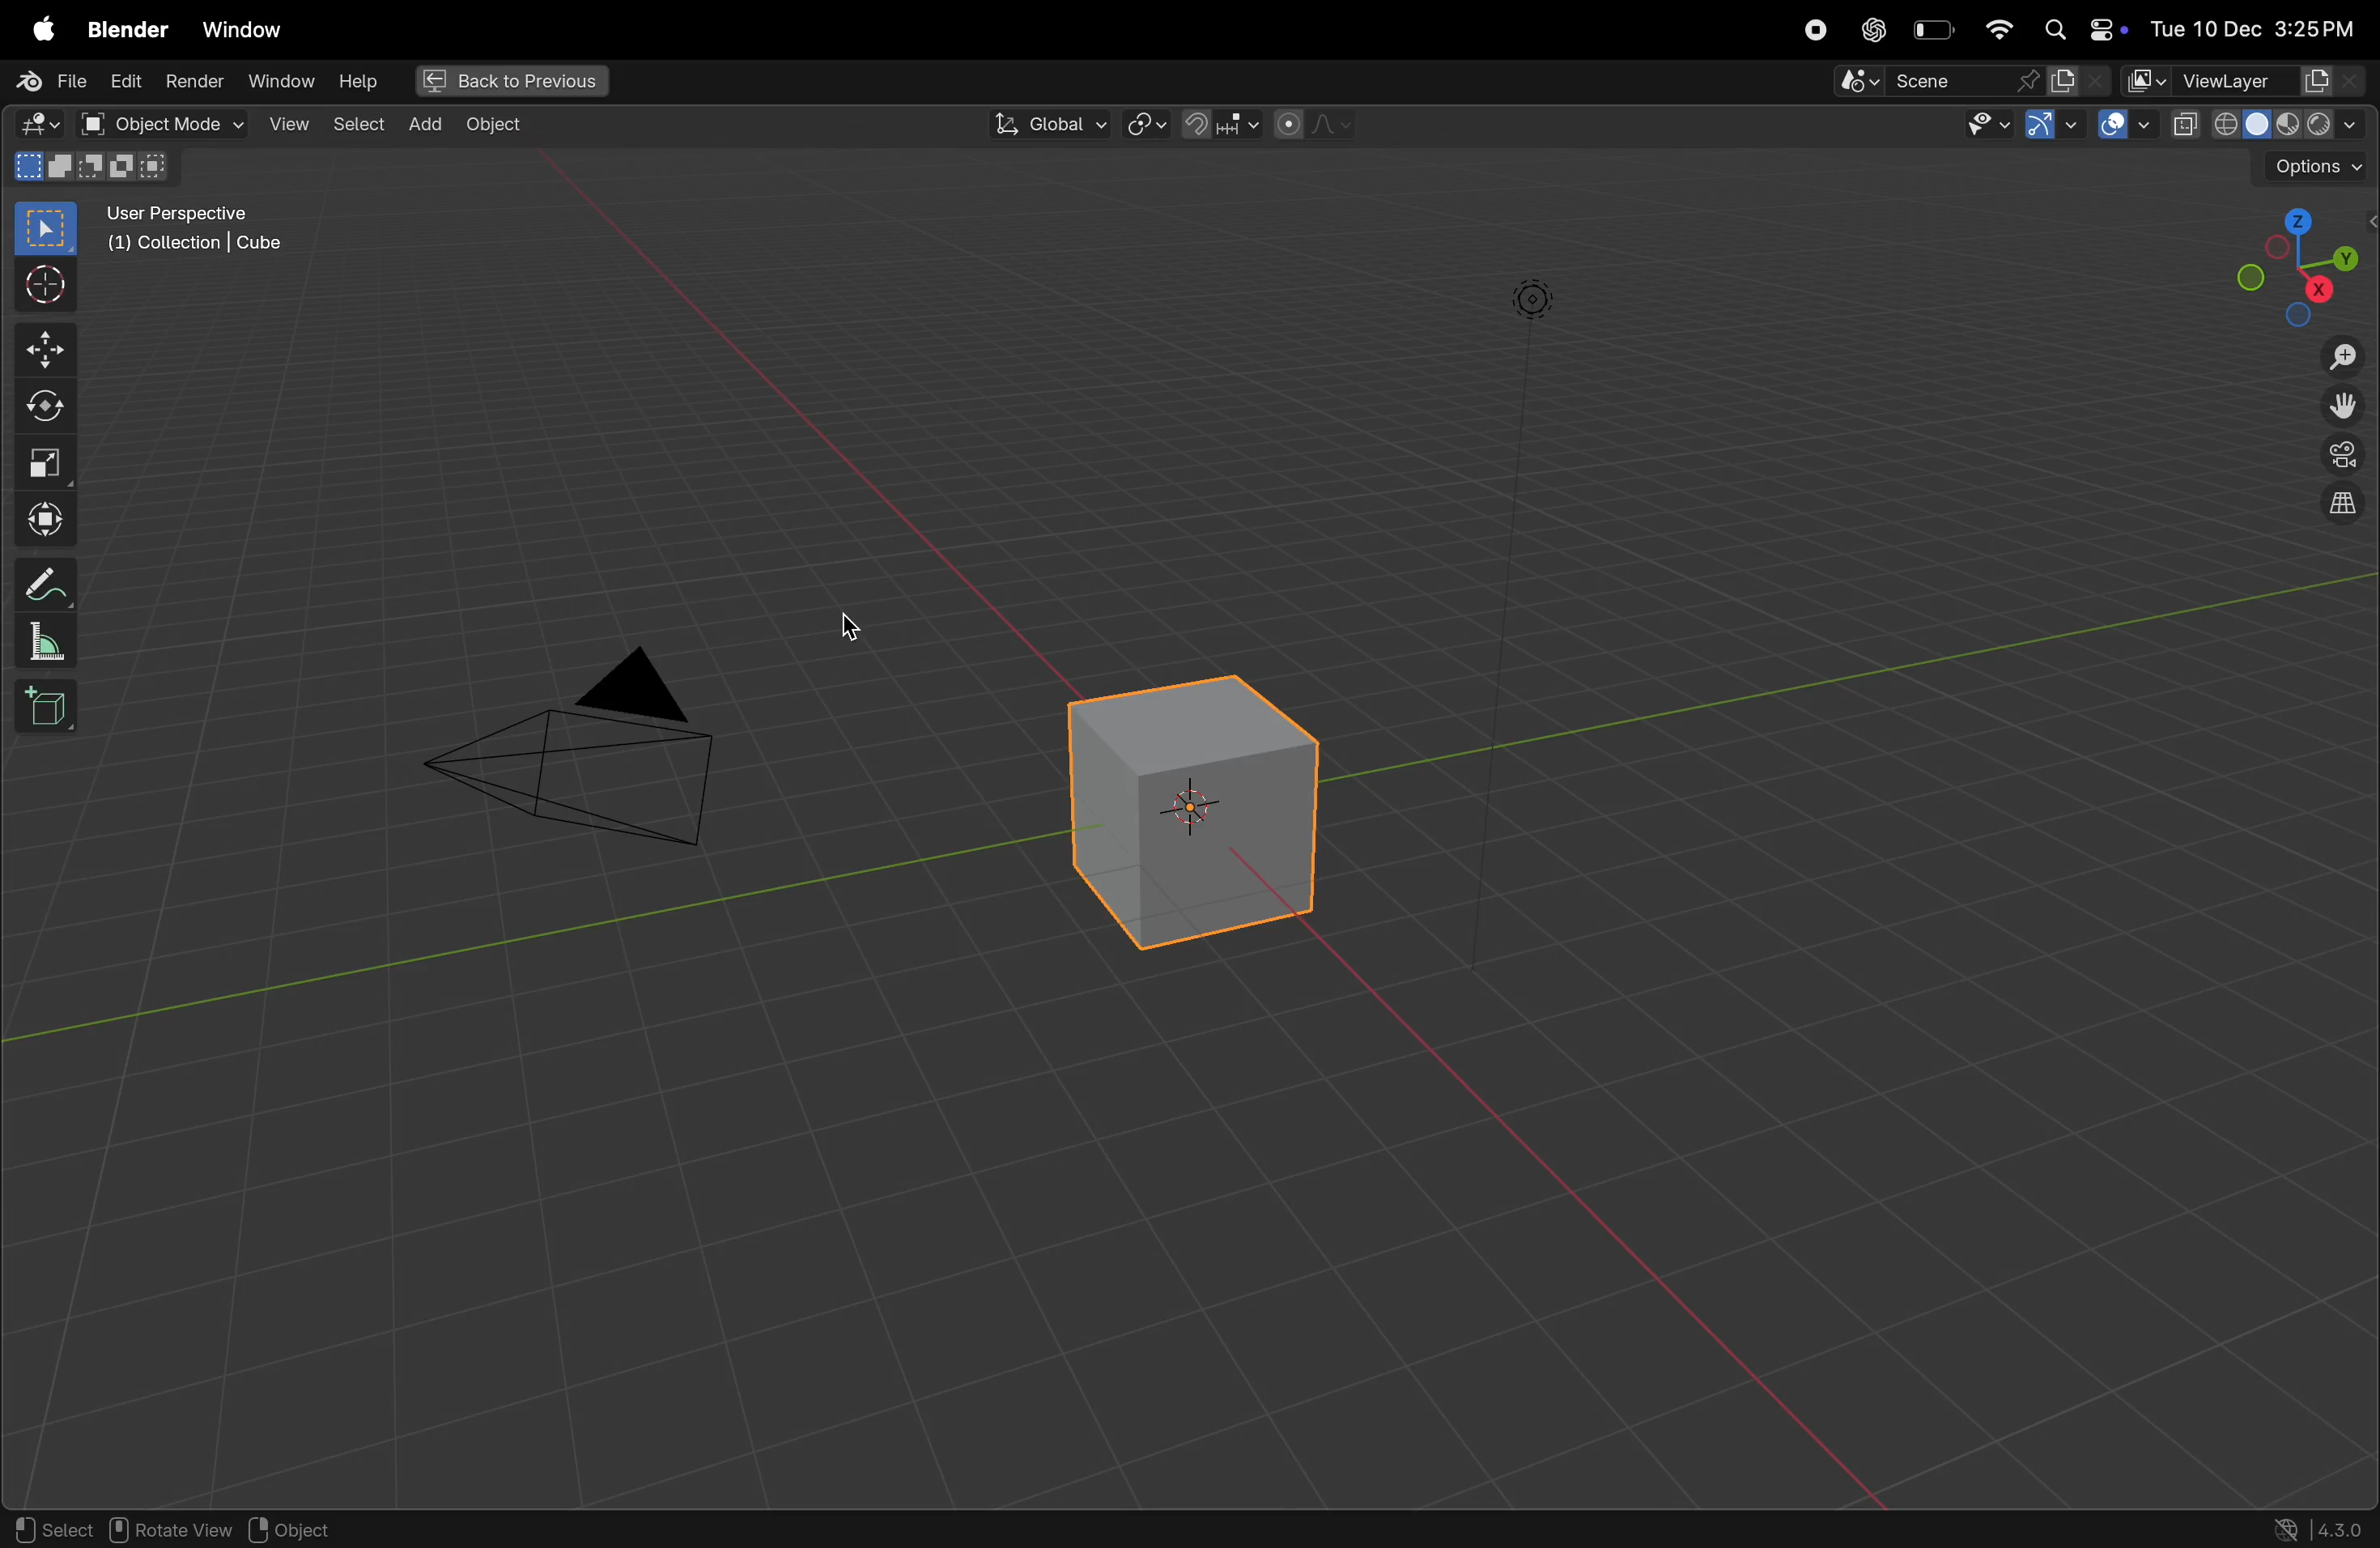 The width and height of the screenshot is (2380, 1548). I want to click on object mode, so click(158, 122).